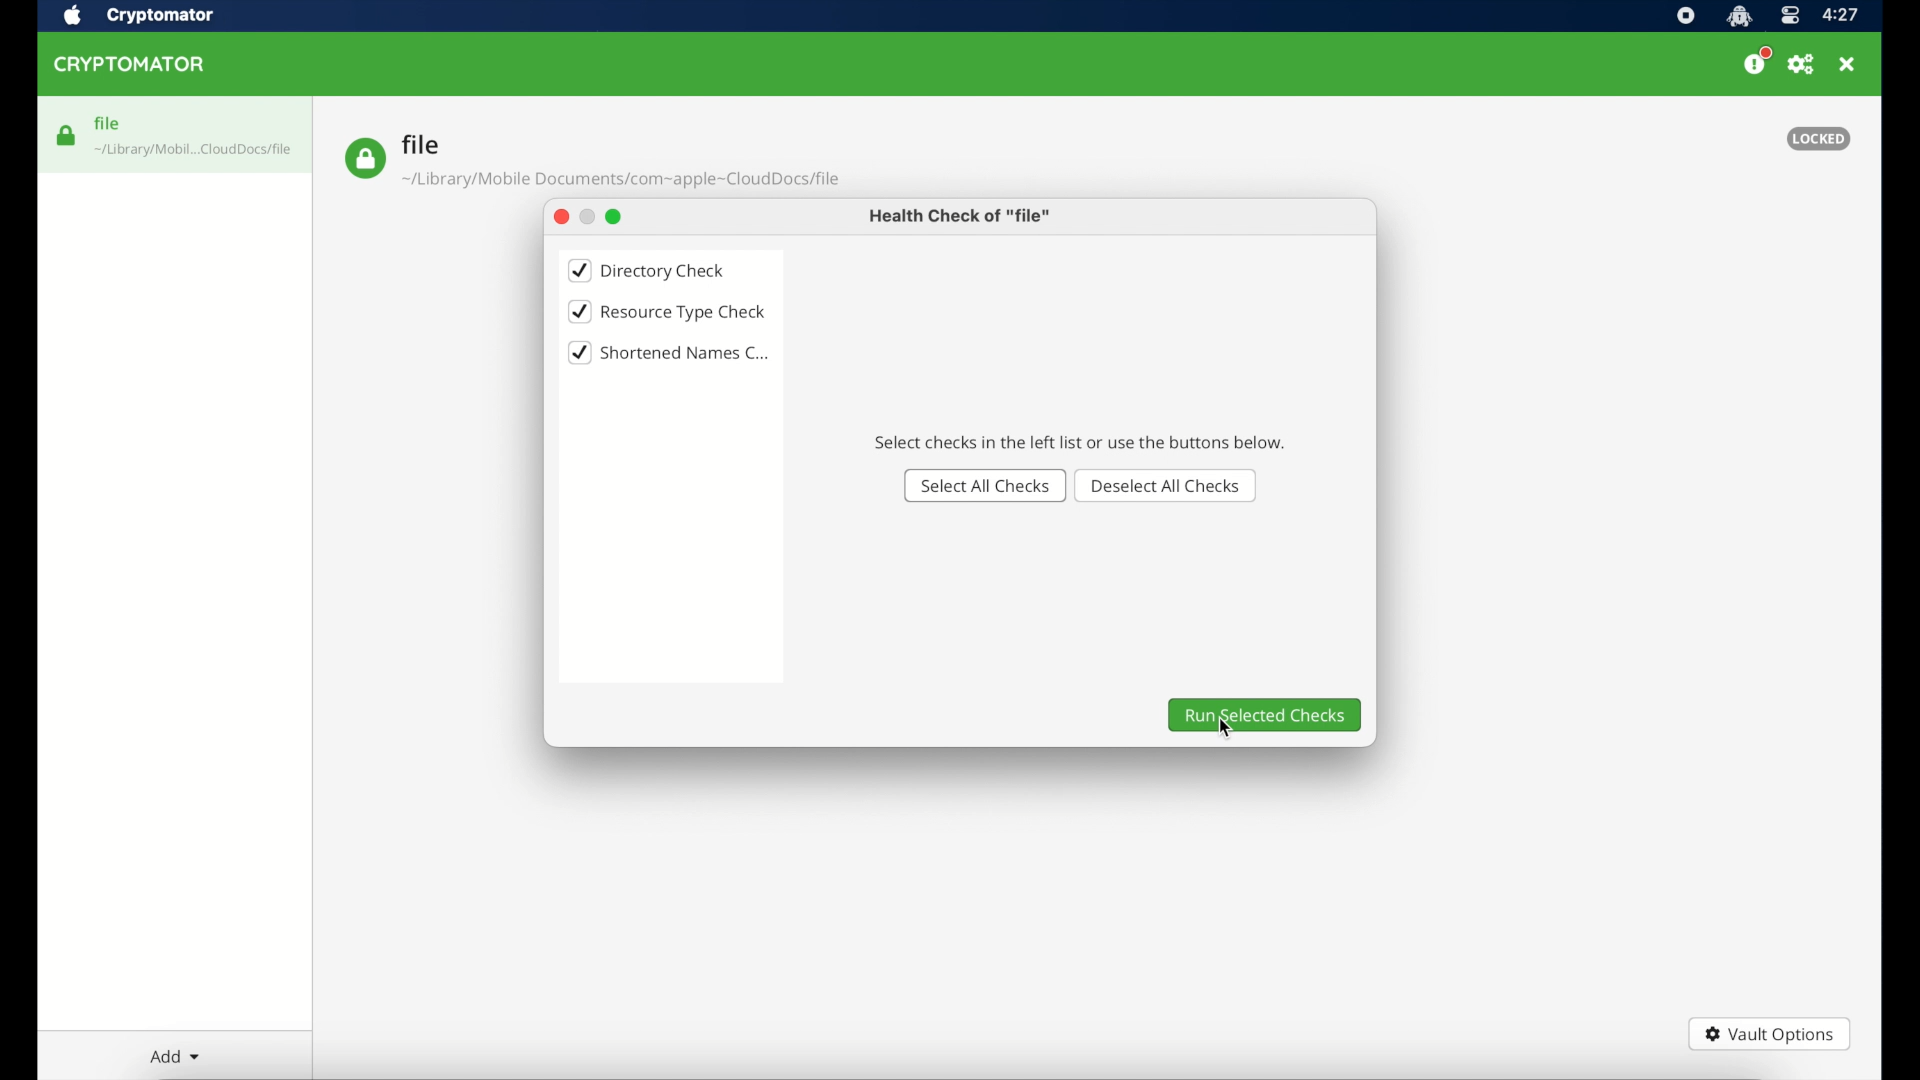 The image size is (1920, 1080). I want to click on resource type check, so click(667, 312).